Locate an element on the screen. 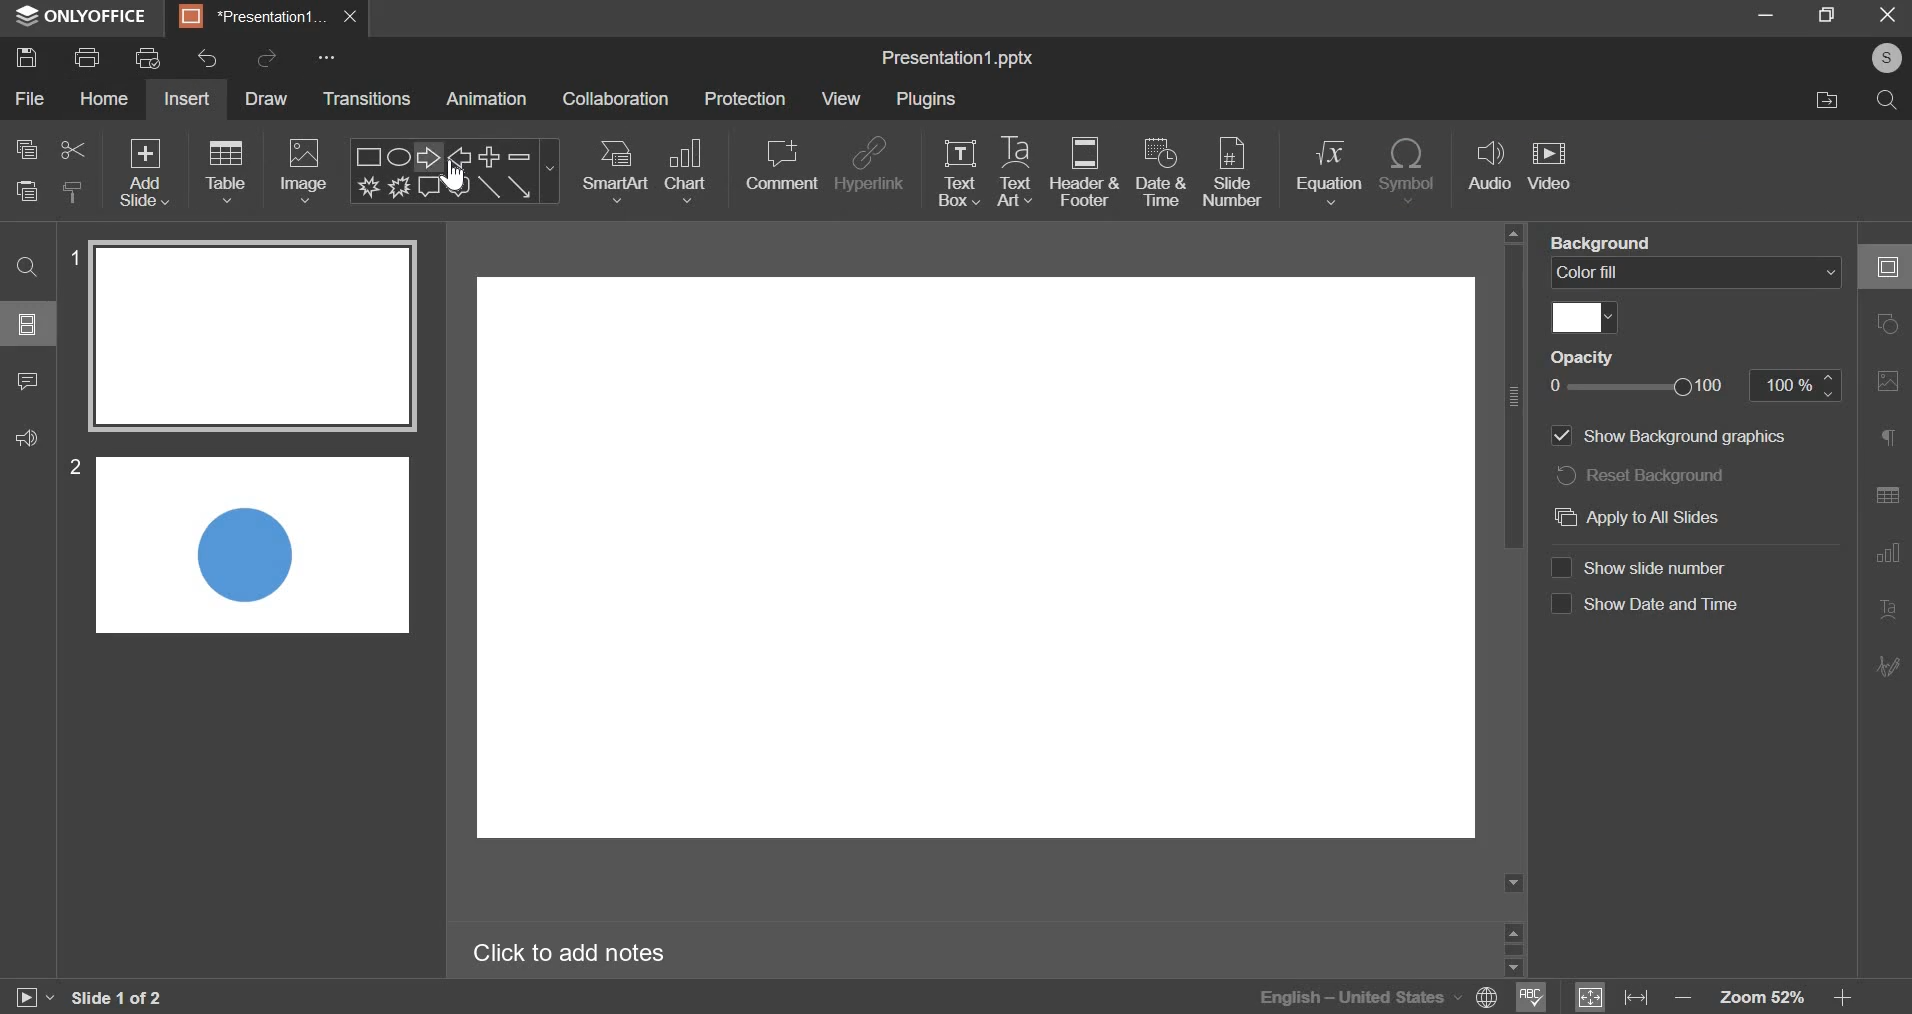 This screenshot has height=1014, width=1912. decrease zoom is located at coordinates (1684, 997).